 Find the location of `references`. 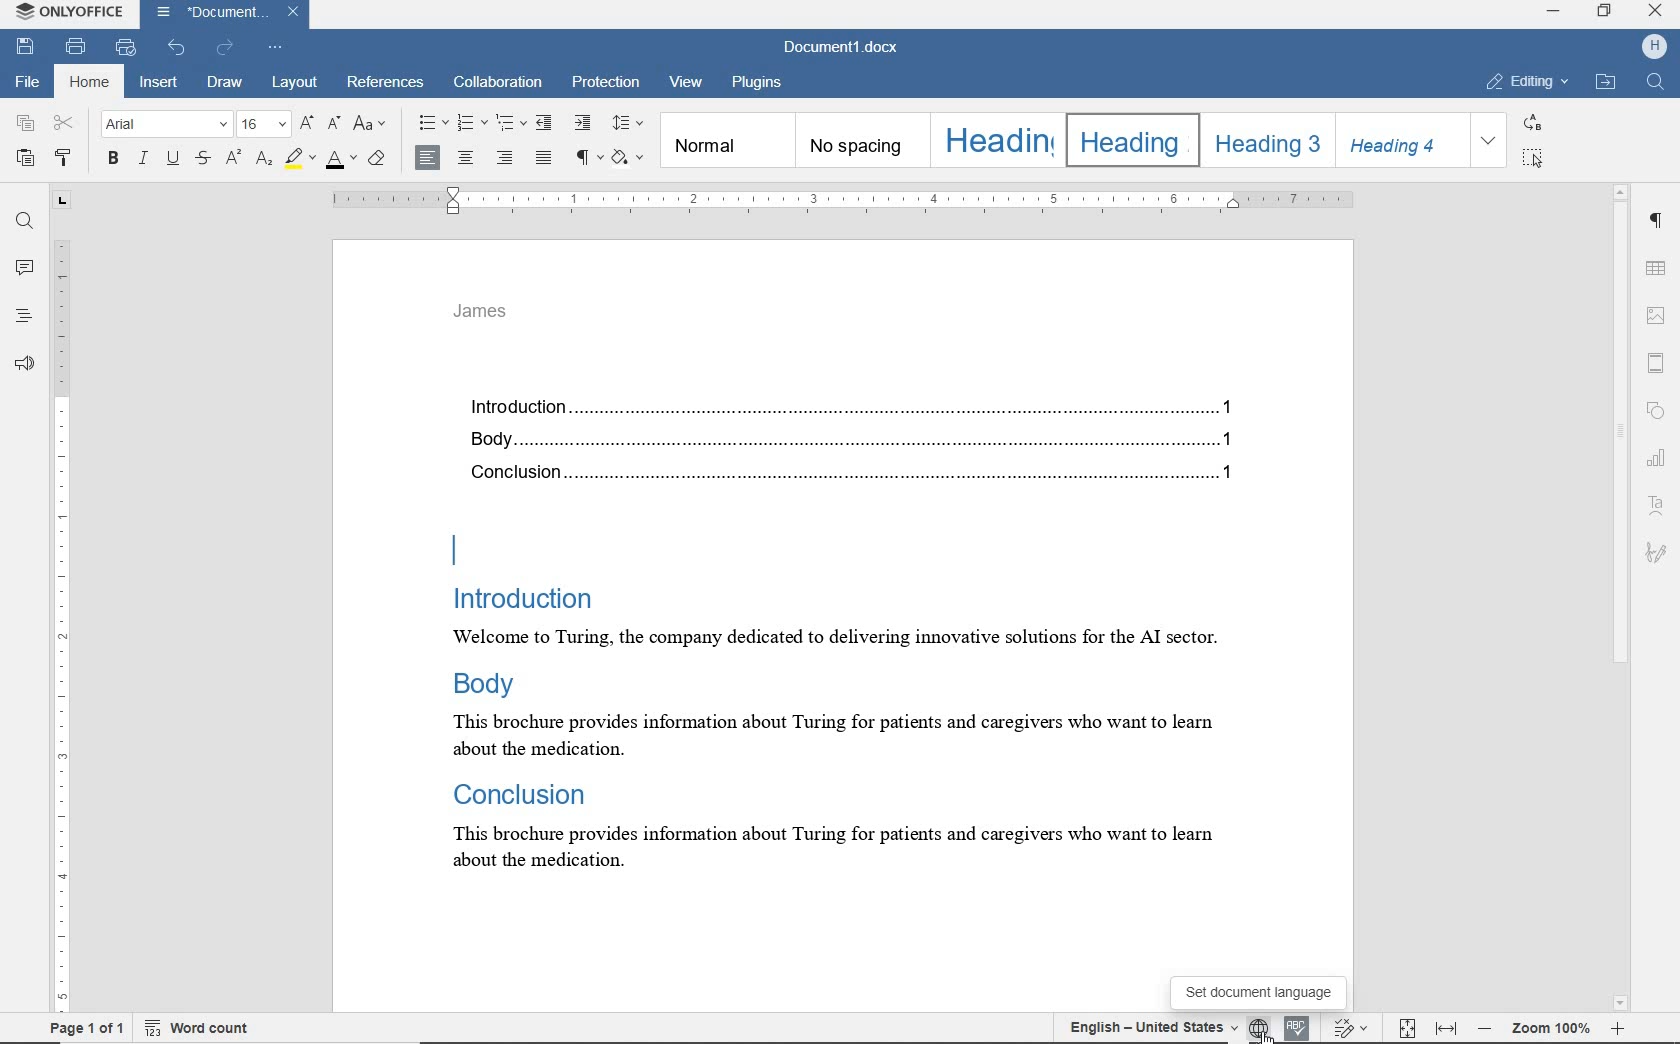

references is located at coordinates (387, 85).